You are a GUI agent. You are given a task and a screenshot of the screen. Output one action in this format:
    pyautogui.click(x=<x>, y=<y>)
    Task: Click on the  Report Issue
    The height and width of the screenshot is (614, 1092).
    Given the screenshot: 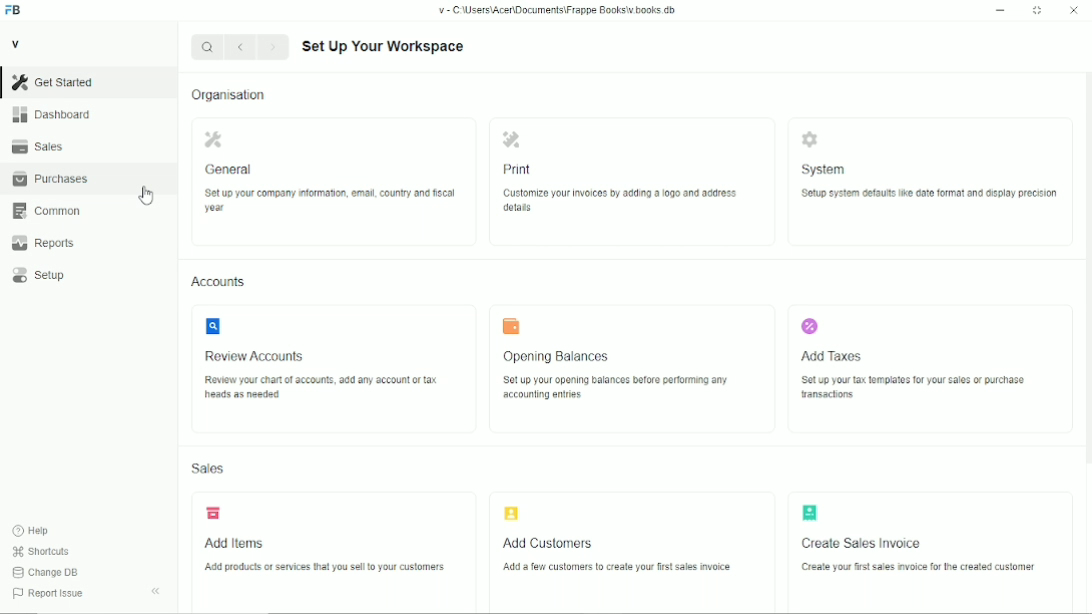 What is the action you would take?
    pyautogui.click(x=46, y=594)
    